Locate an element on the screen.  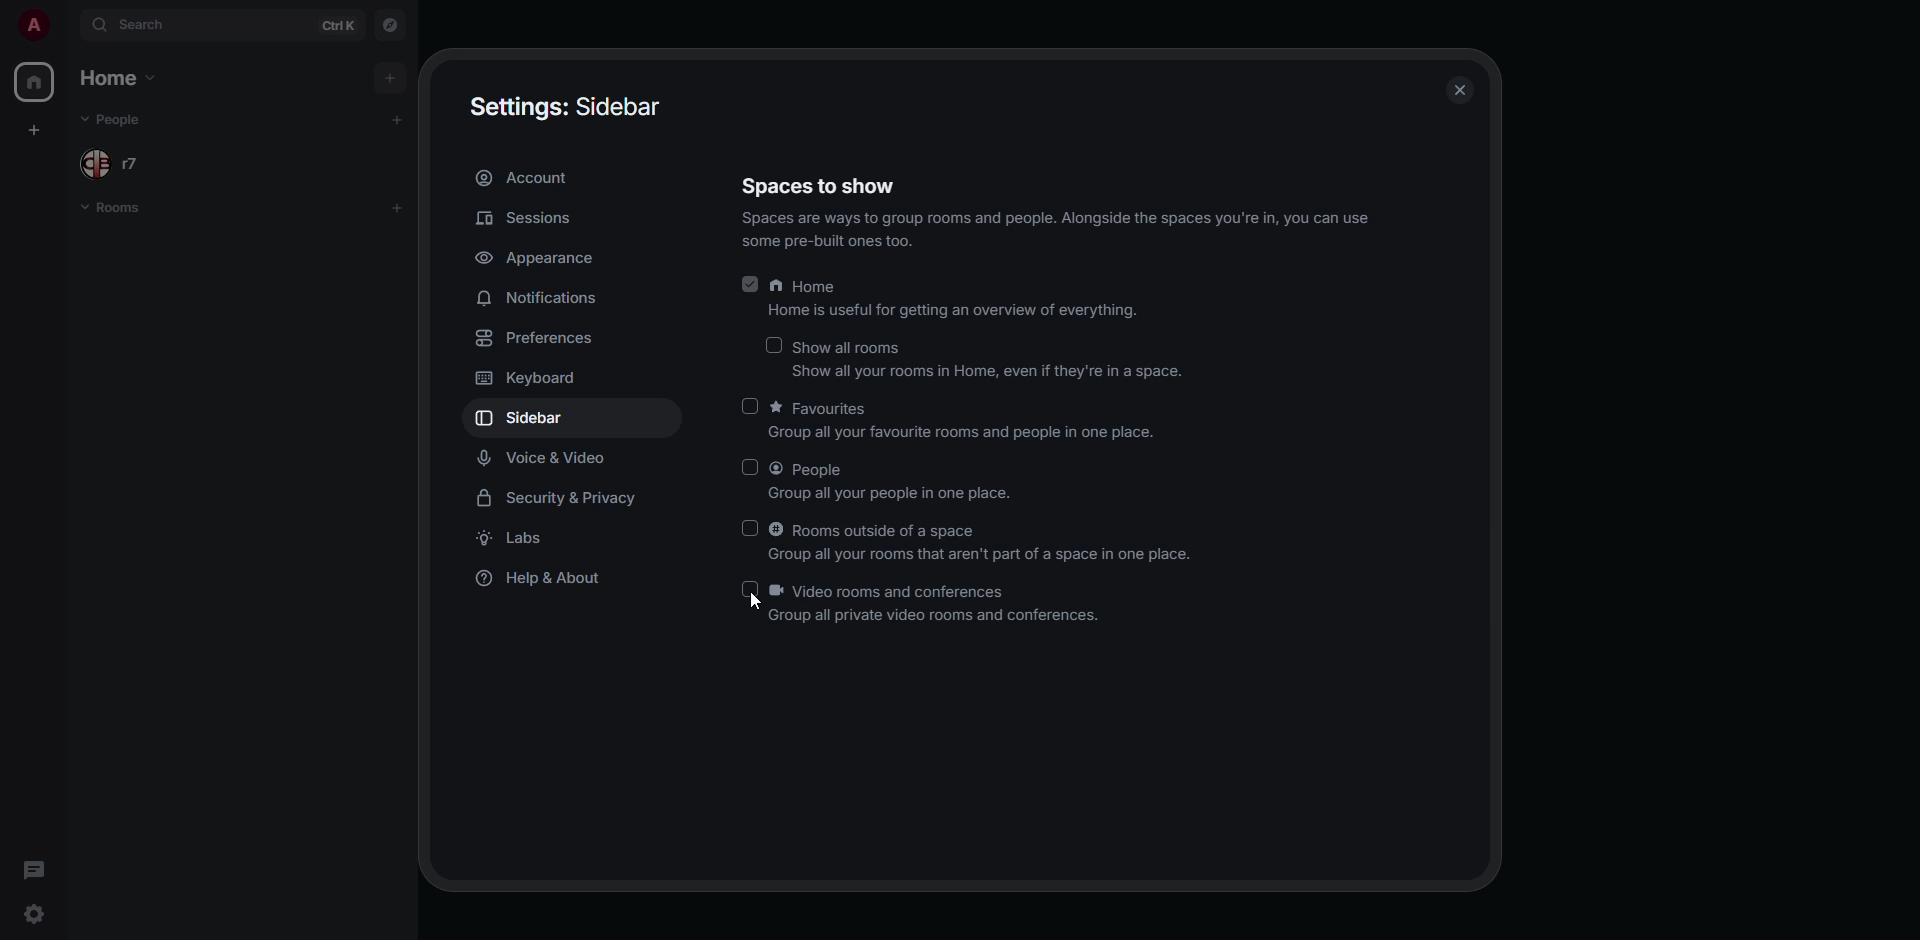
search is located at coordinates (147, 26).